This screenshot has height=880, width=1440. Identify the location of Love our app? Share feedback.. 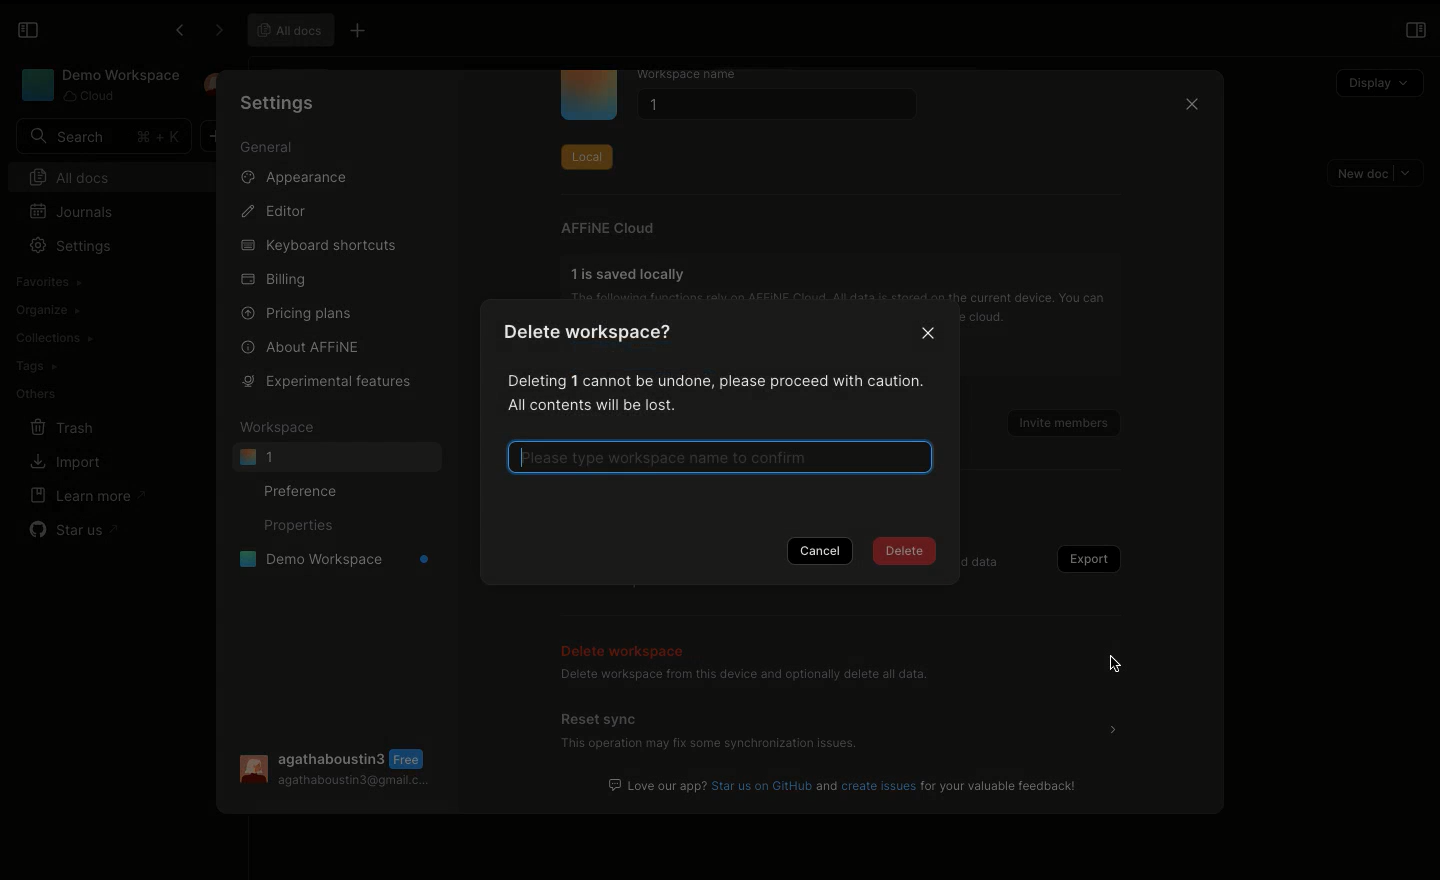
(845, 785).